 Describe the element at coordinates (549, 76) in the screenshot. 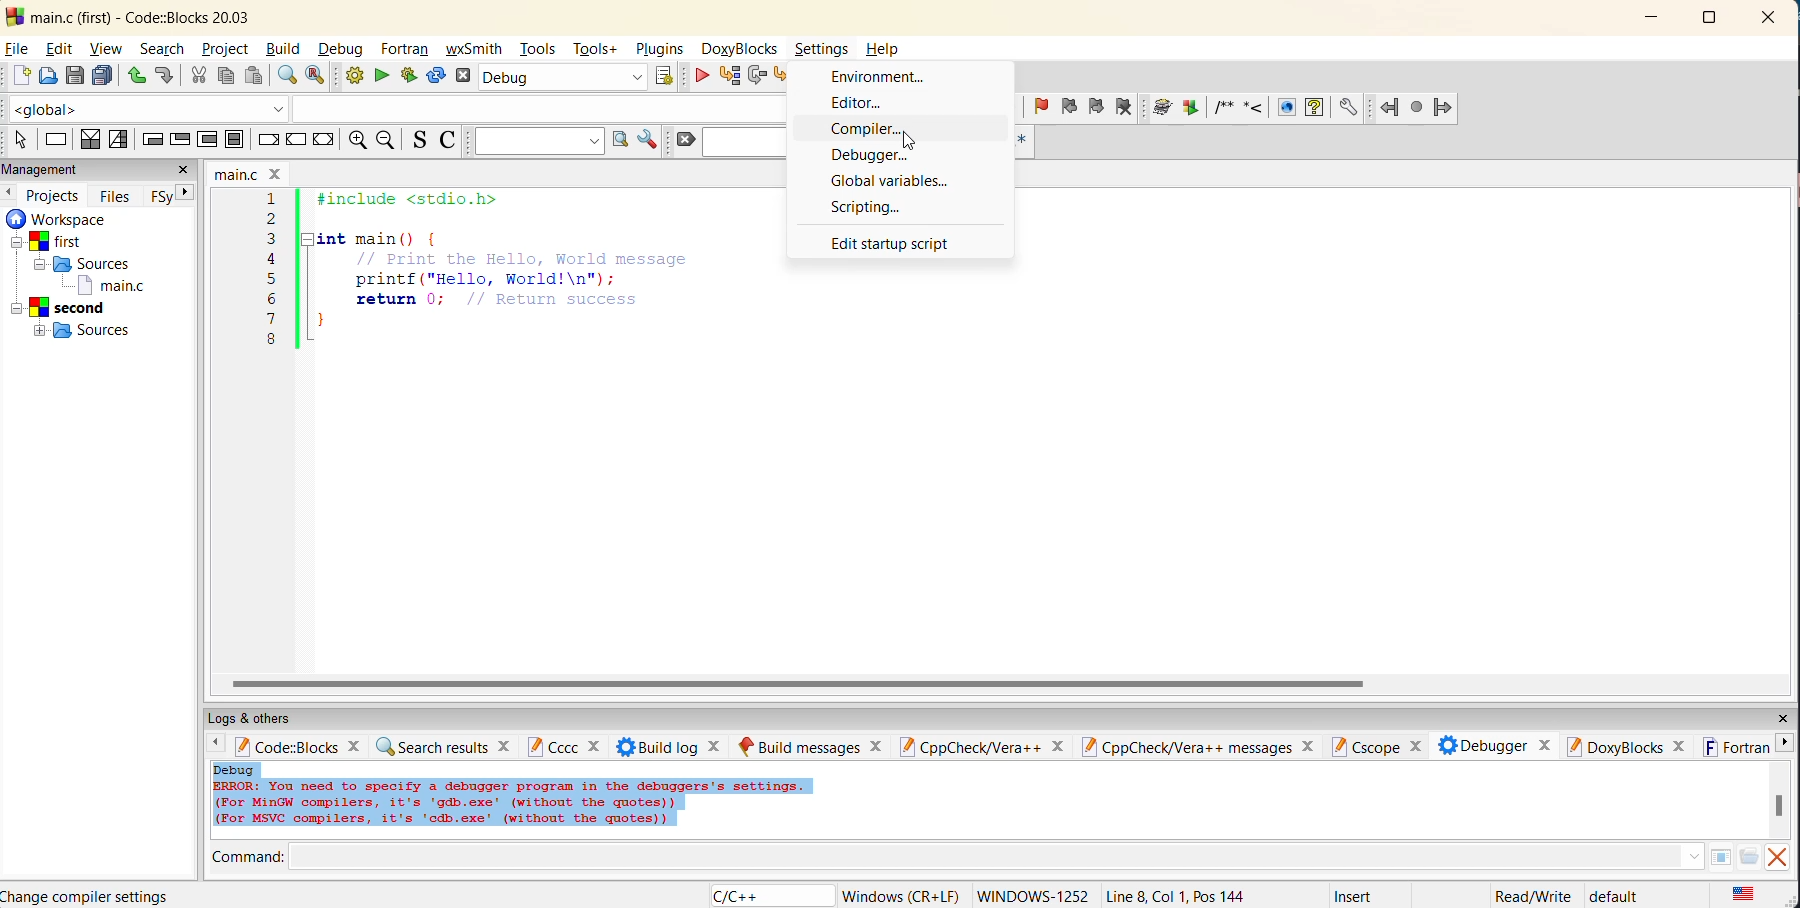

I see `Debug` at that location.